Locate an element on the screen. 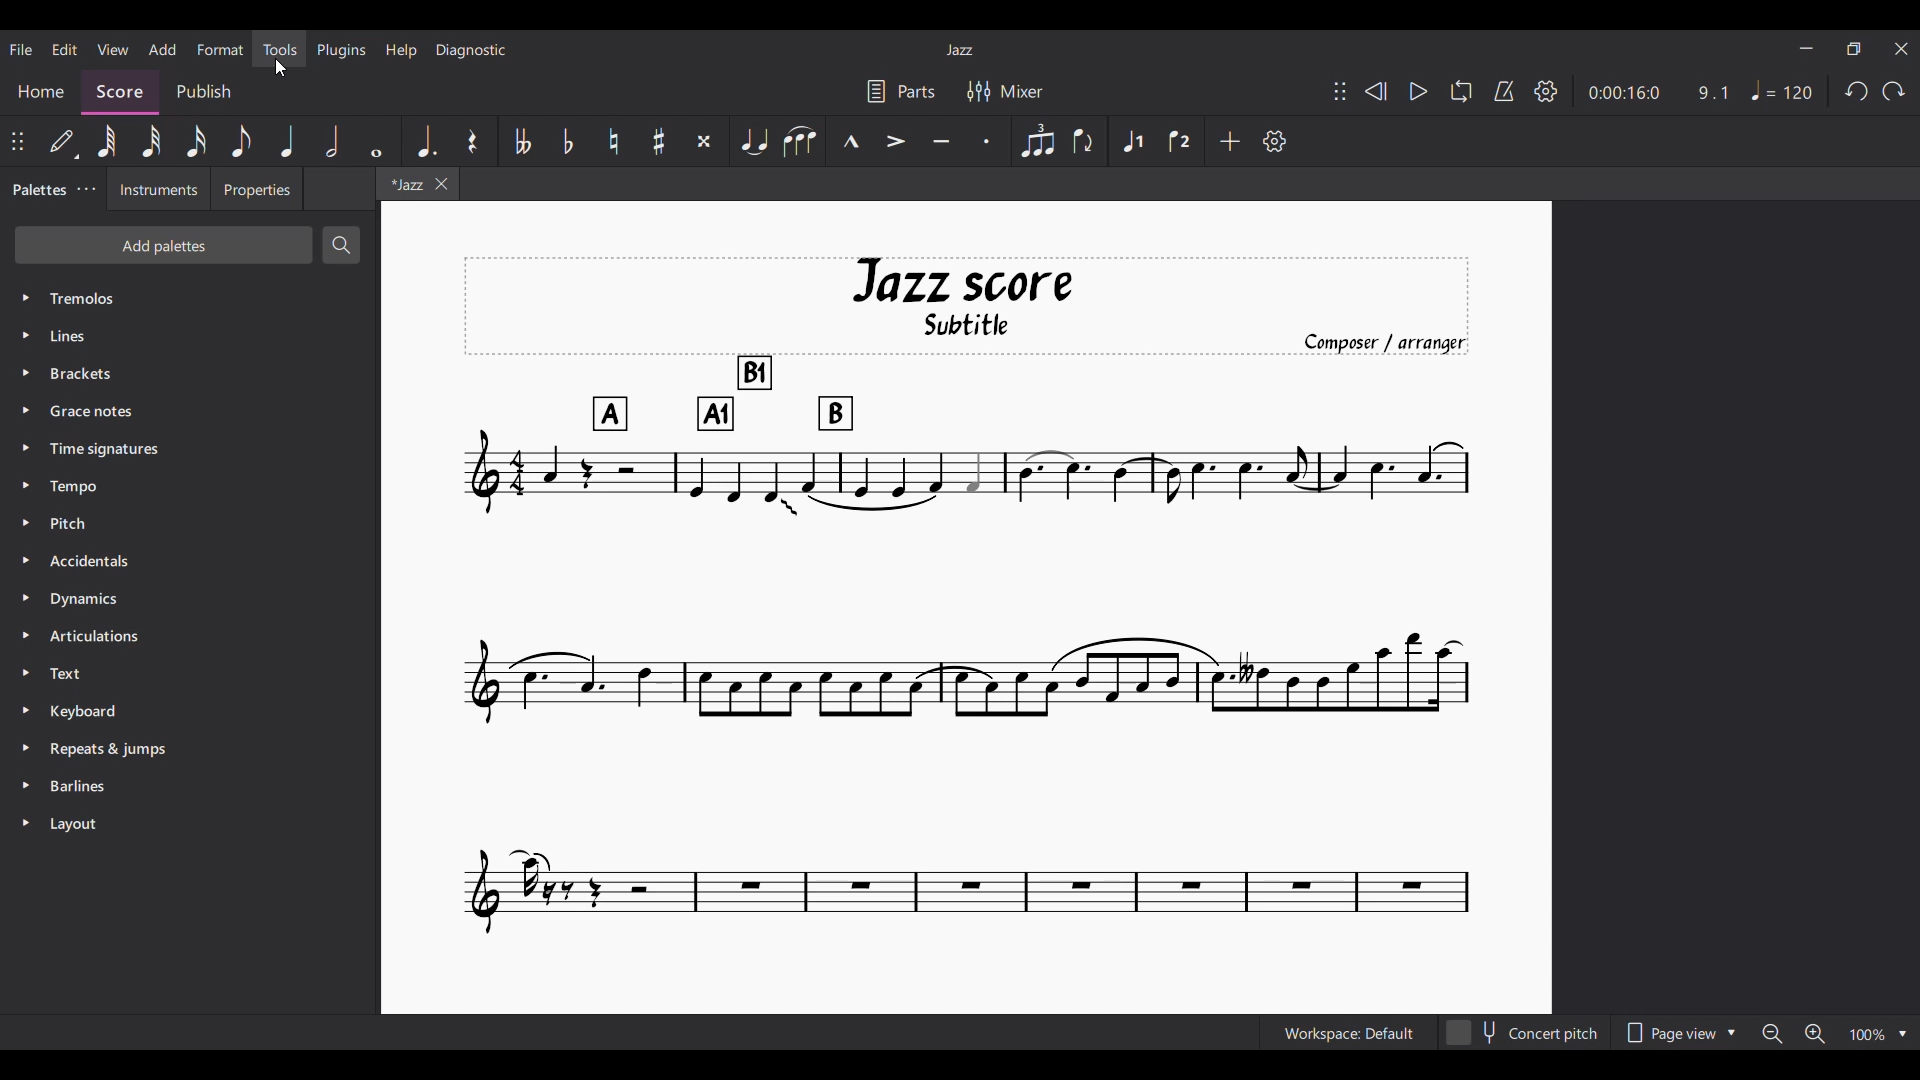  Default is located at coordinates (63, 141).